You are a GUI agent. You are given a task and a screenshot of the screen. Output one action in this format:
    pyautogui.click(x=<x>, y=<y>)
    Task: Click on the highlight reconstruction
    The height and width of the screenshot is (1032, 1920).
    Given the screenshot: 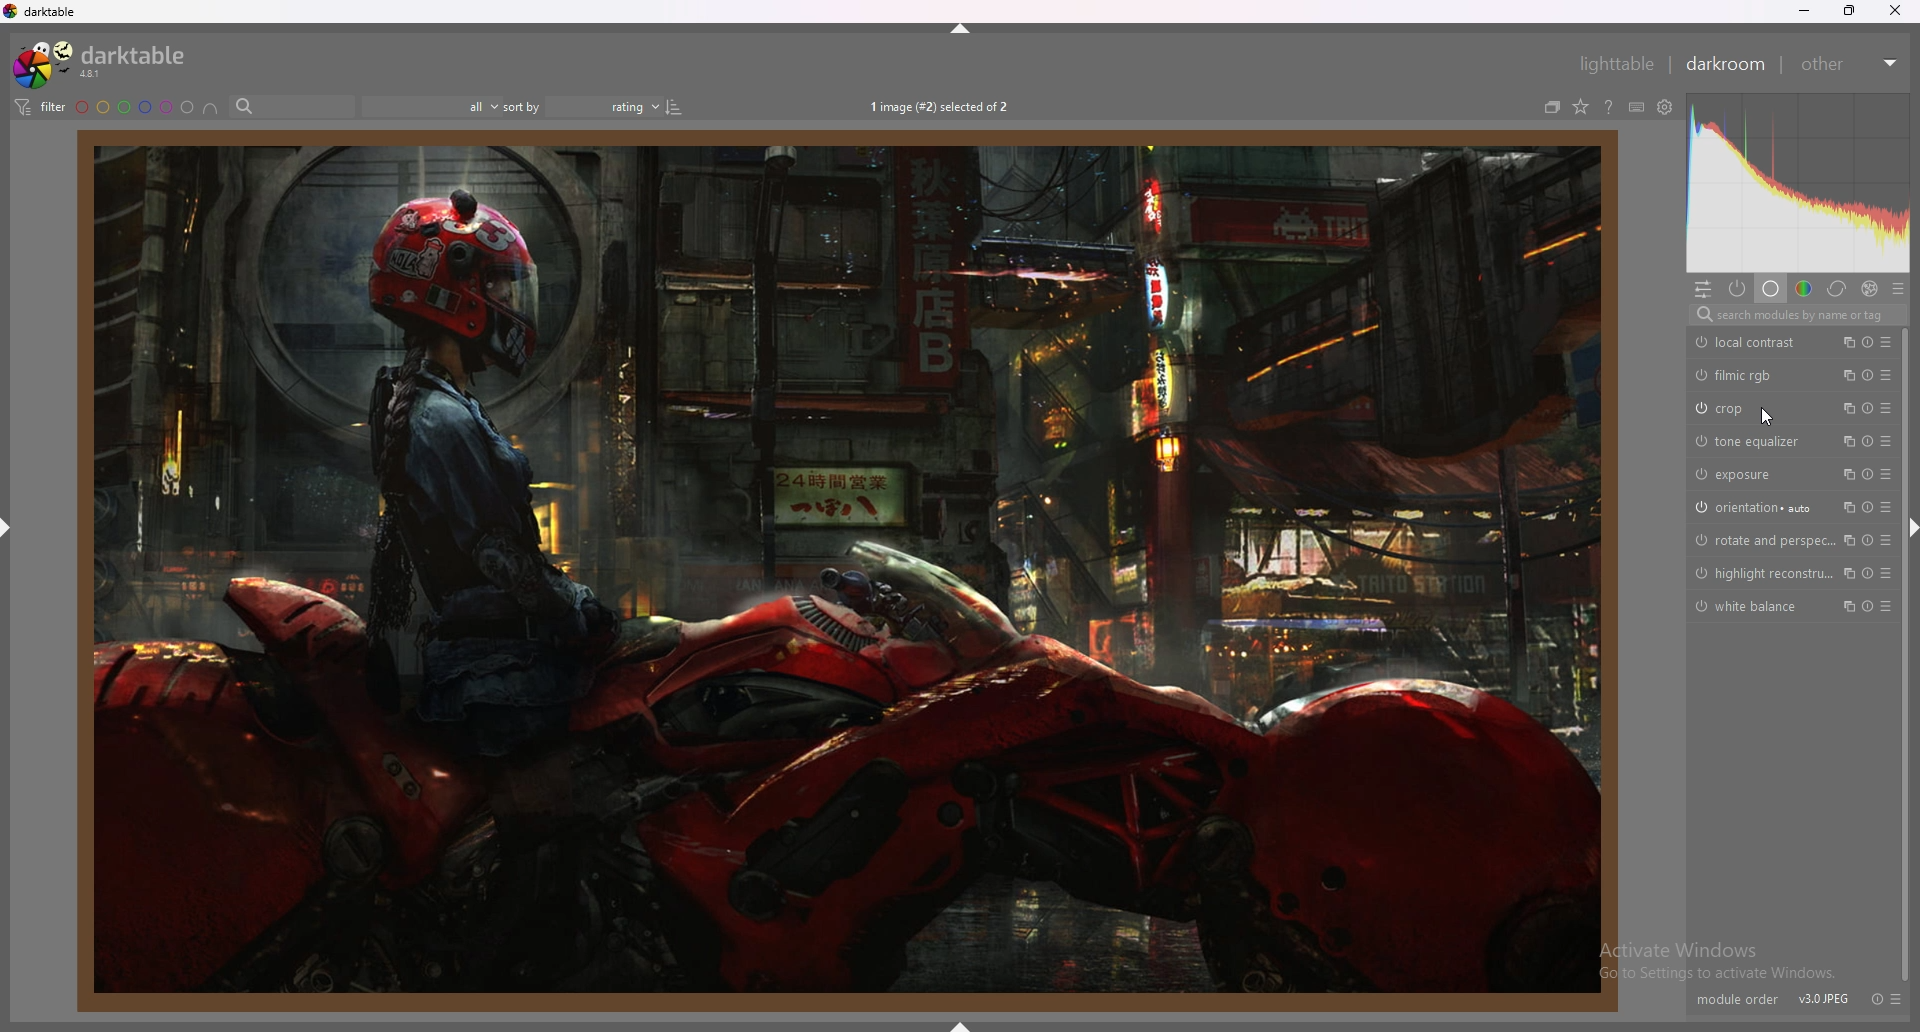 What is the action you would take?
    pyautogui.click(x=1761, y=573)
    